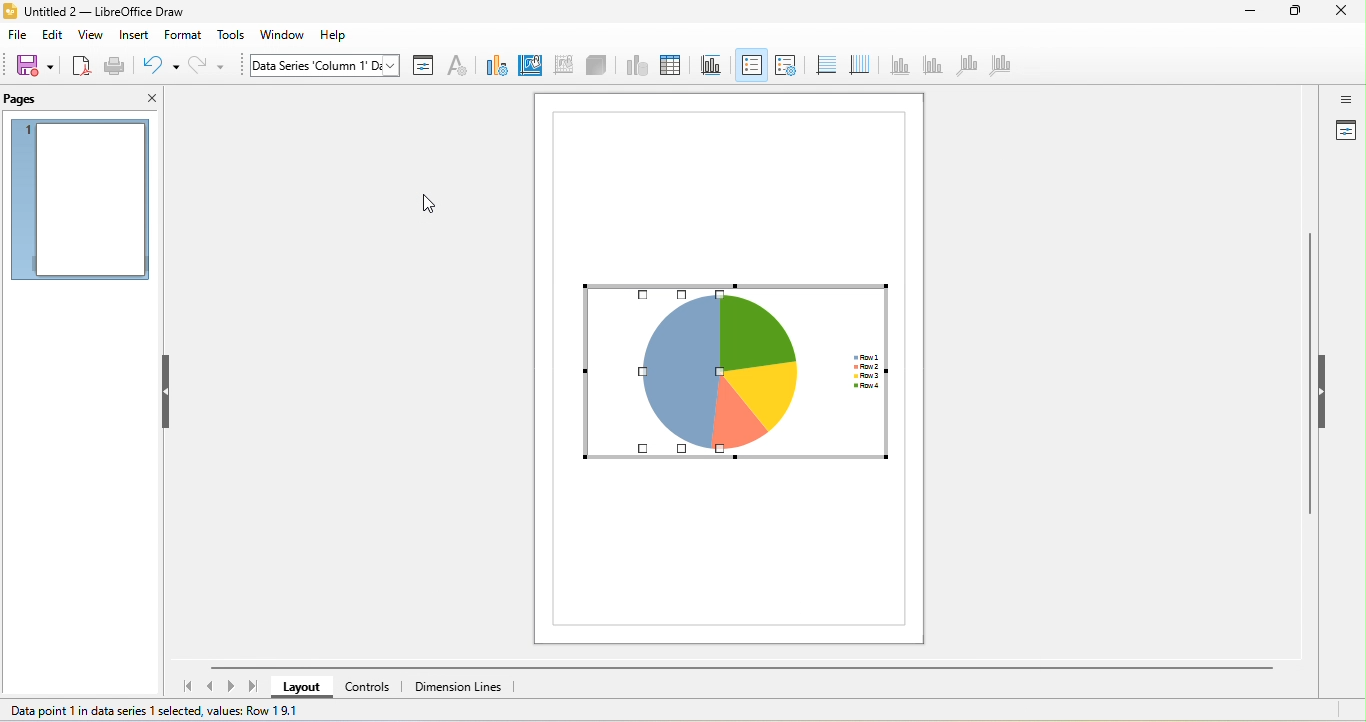 This screenshot has width=1366, height=722. What do you see at coordinates (785, 64) in the screenshot?
I see `legend` at bounding box center [785, 64].